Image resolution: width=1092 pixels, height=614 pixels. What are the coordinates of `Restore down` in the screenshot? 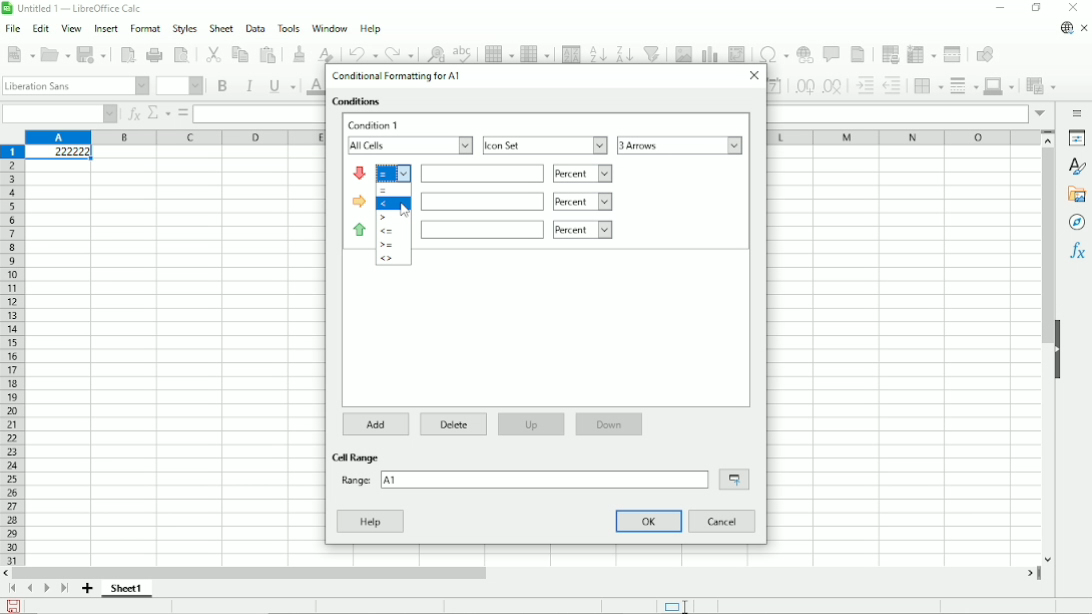 It's located at (1035, 8).